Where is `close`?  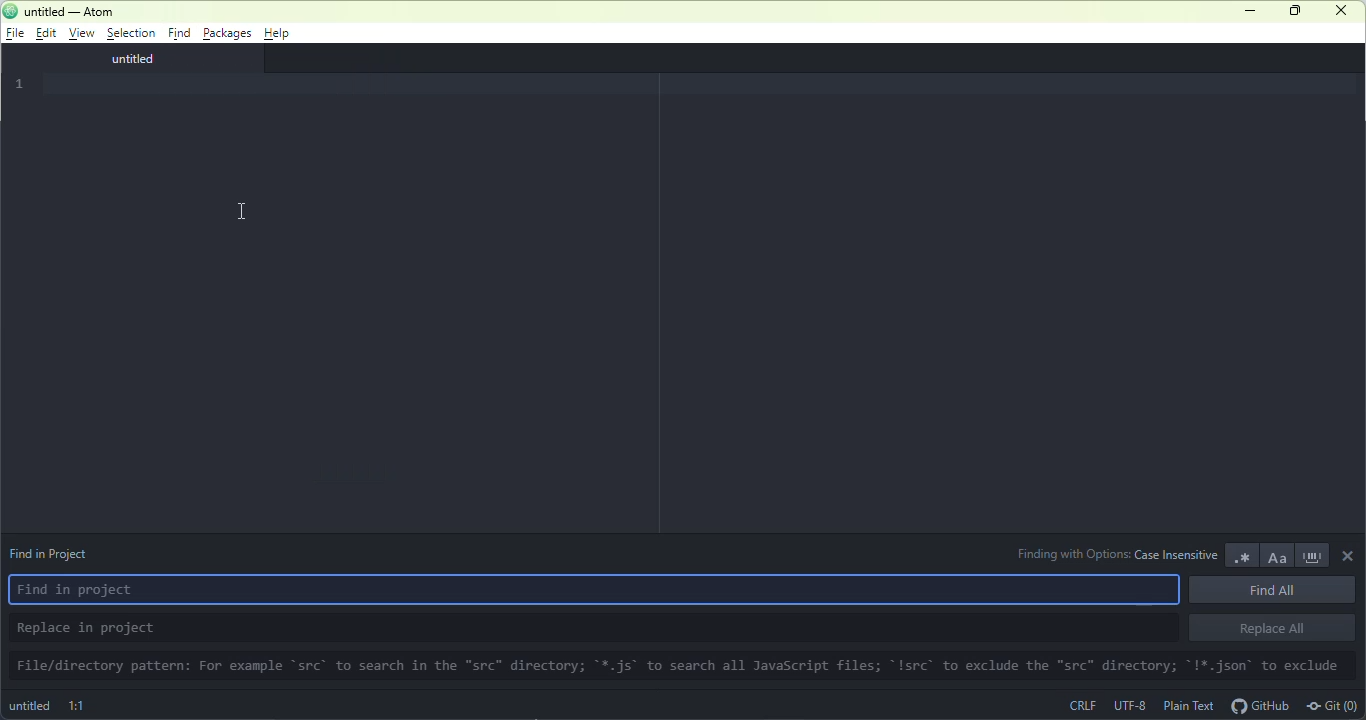
close is located at coordinates (1340, 11).